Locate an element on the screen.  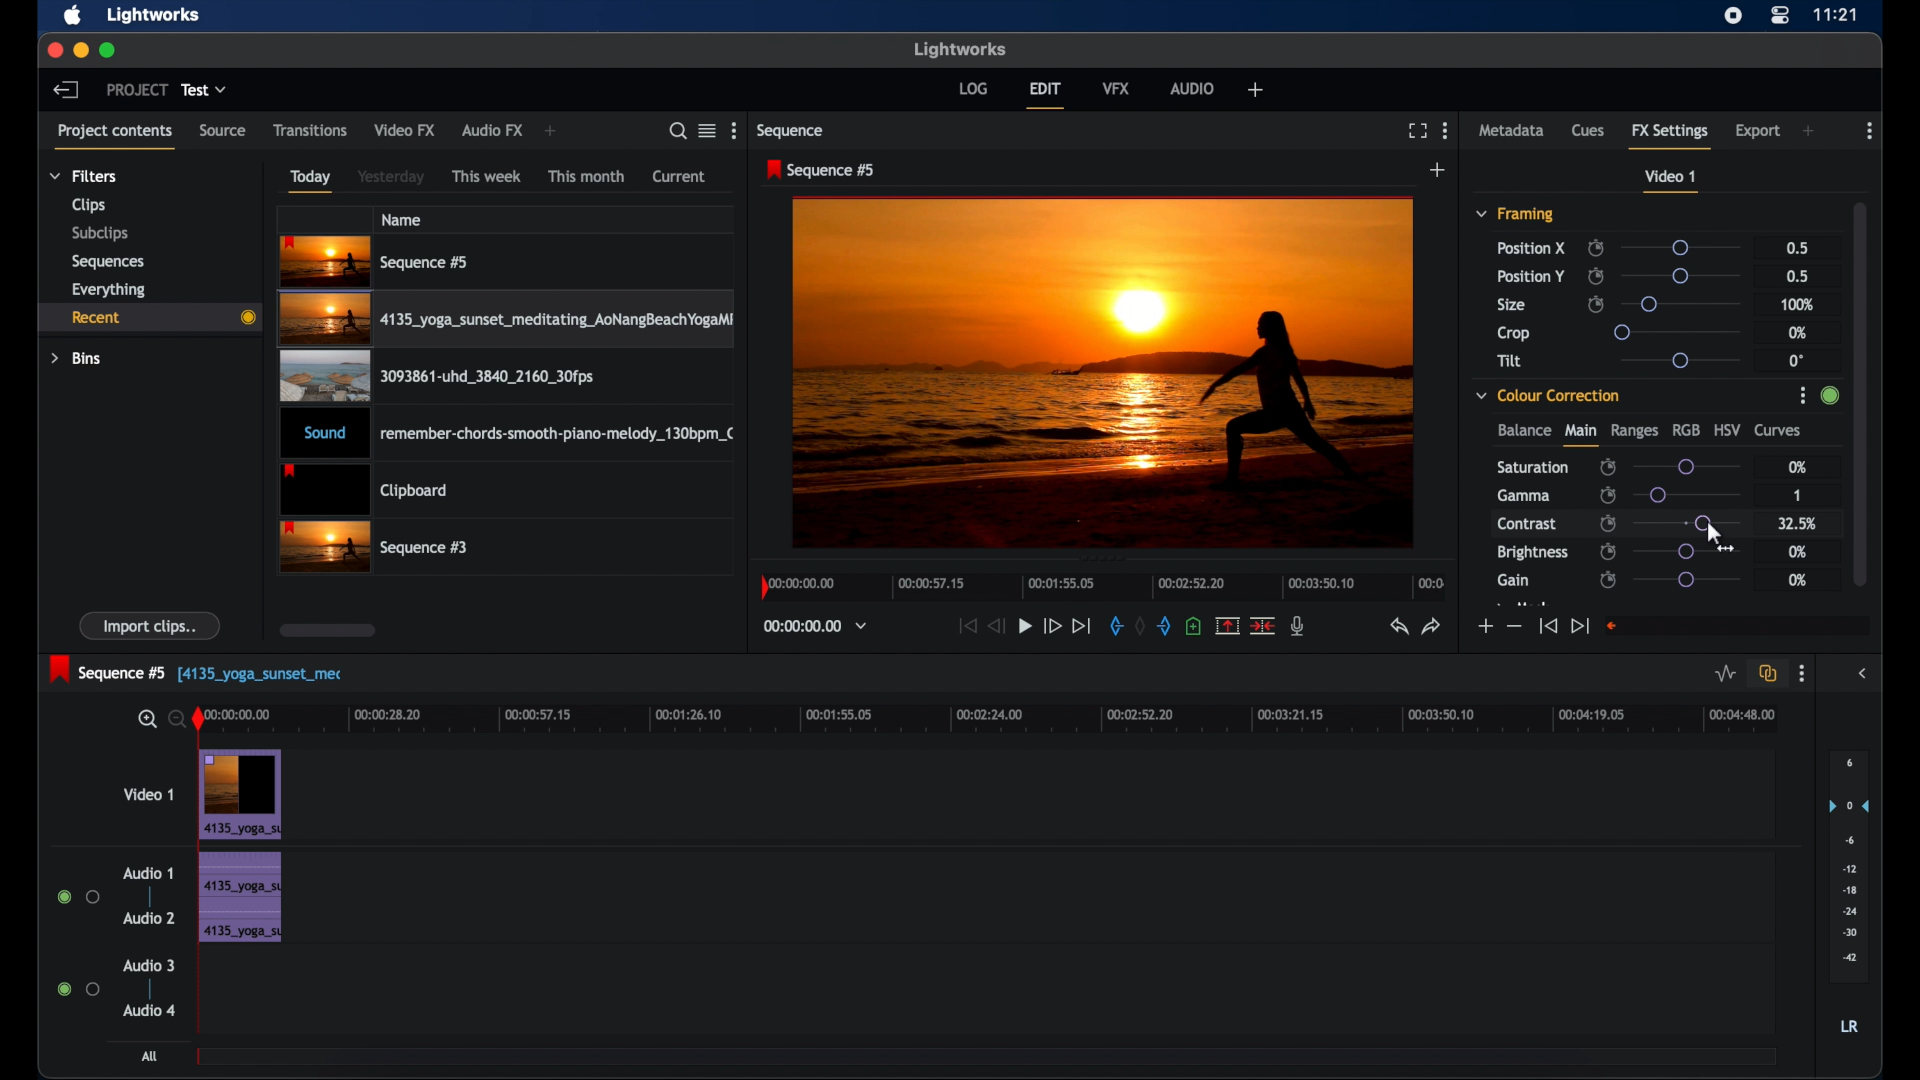
playhead is located at coordinates (199, 720).